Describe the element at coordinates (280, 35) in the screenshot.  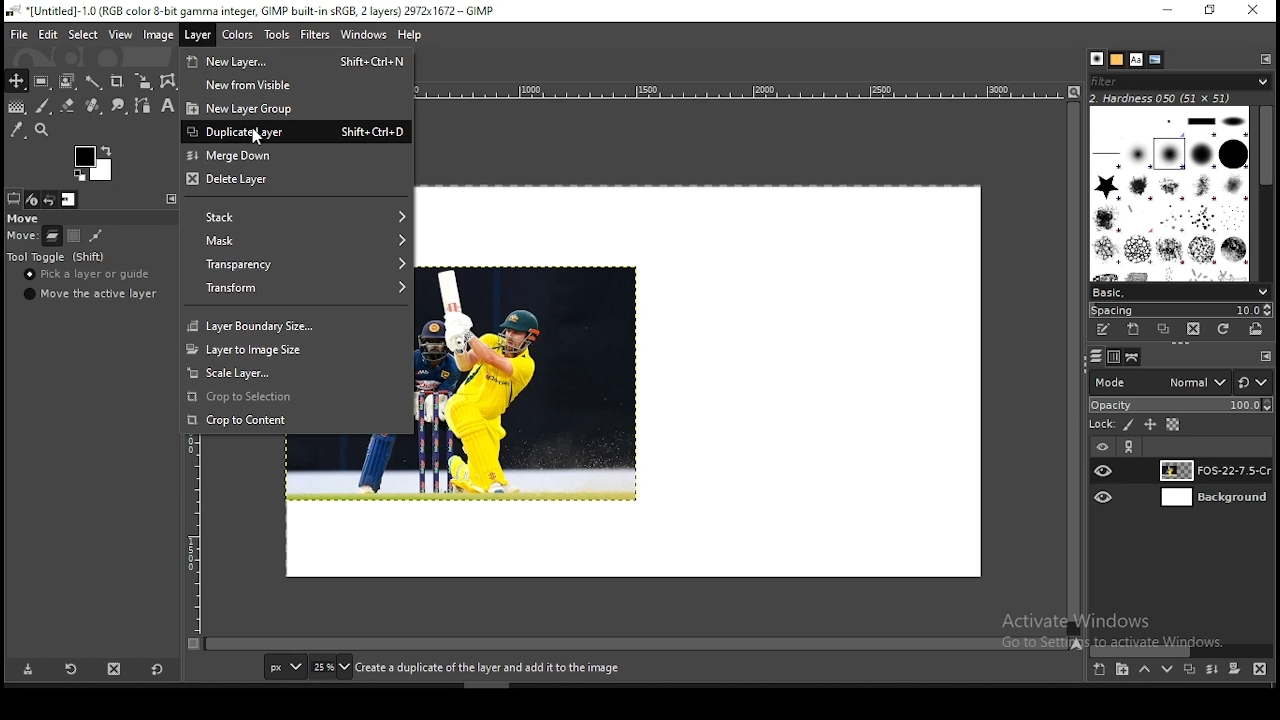
I see `tools` at that location.